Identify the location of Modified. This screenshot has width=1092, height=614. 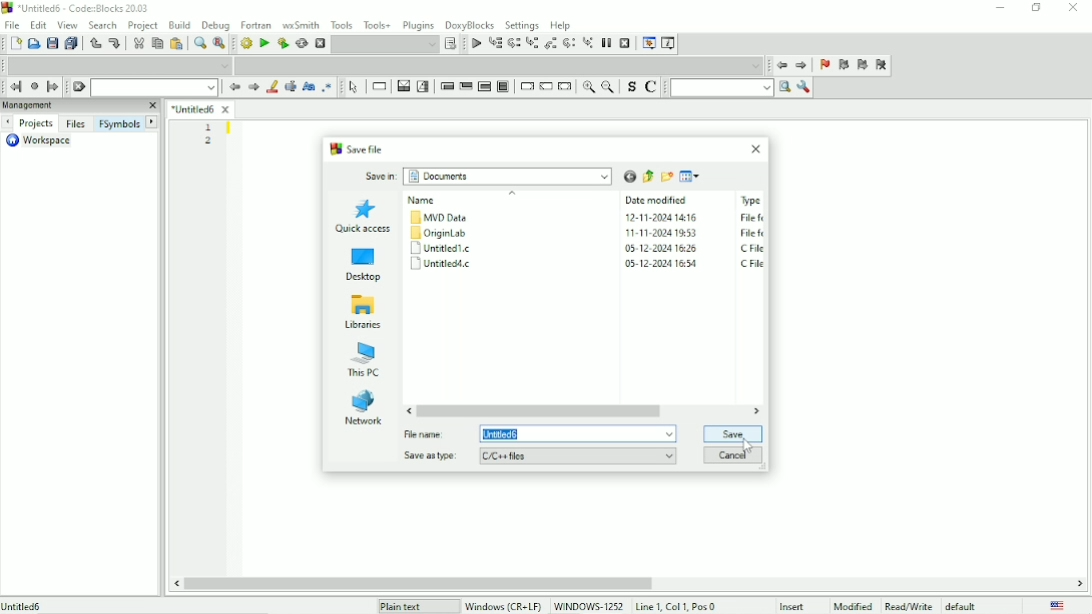
(853, 605).